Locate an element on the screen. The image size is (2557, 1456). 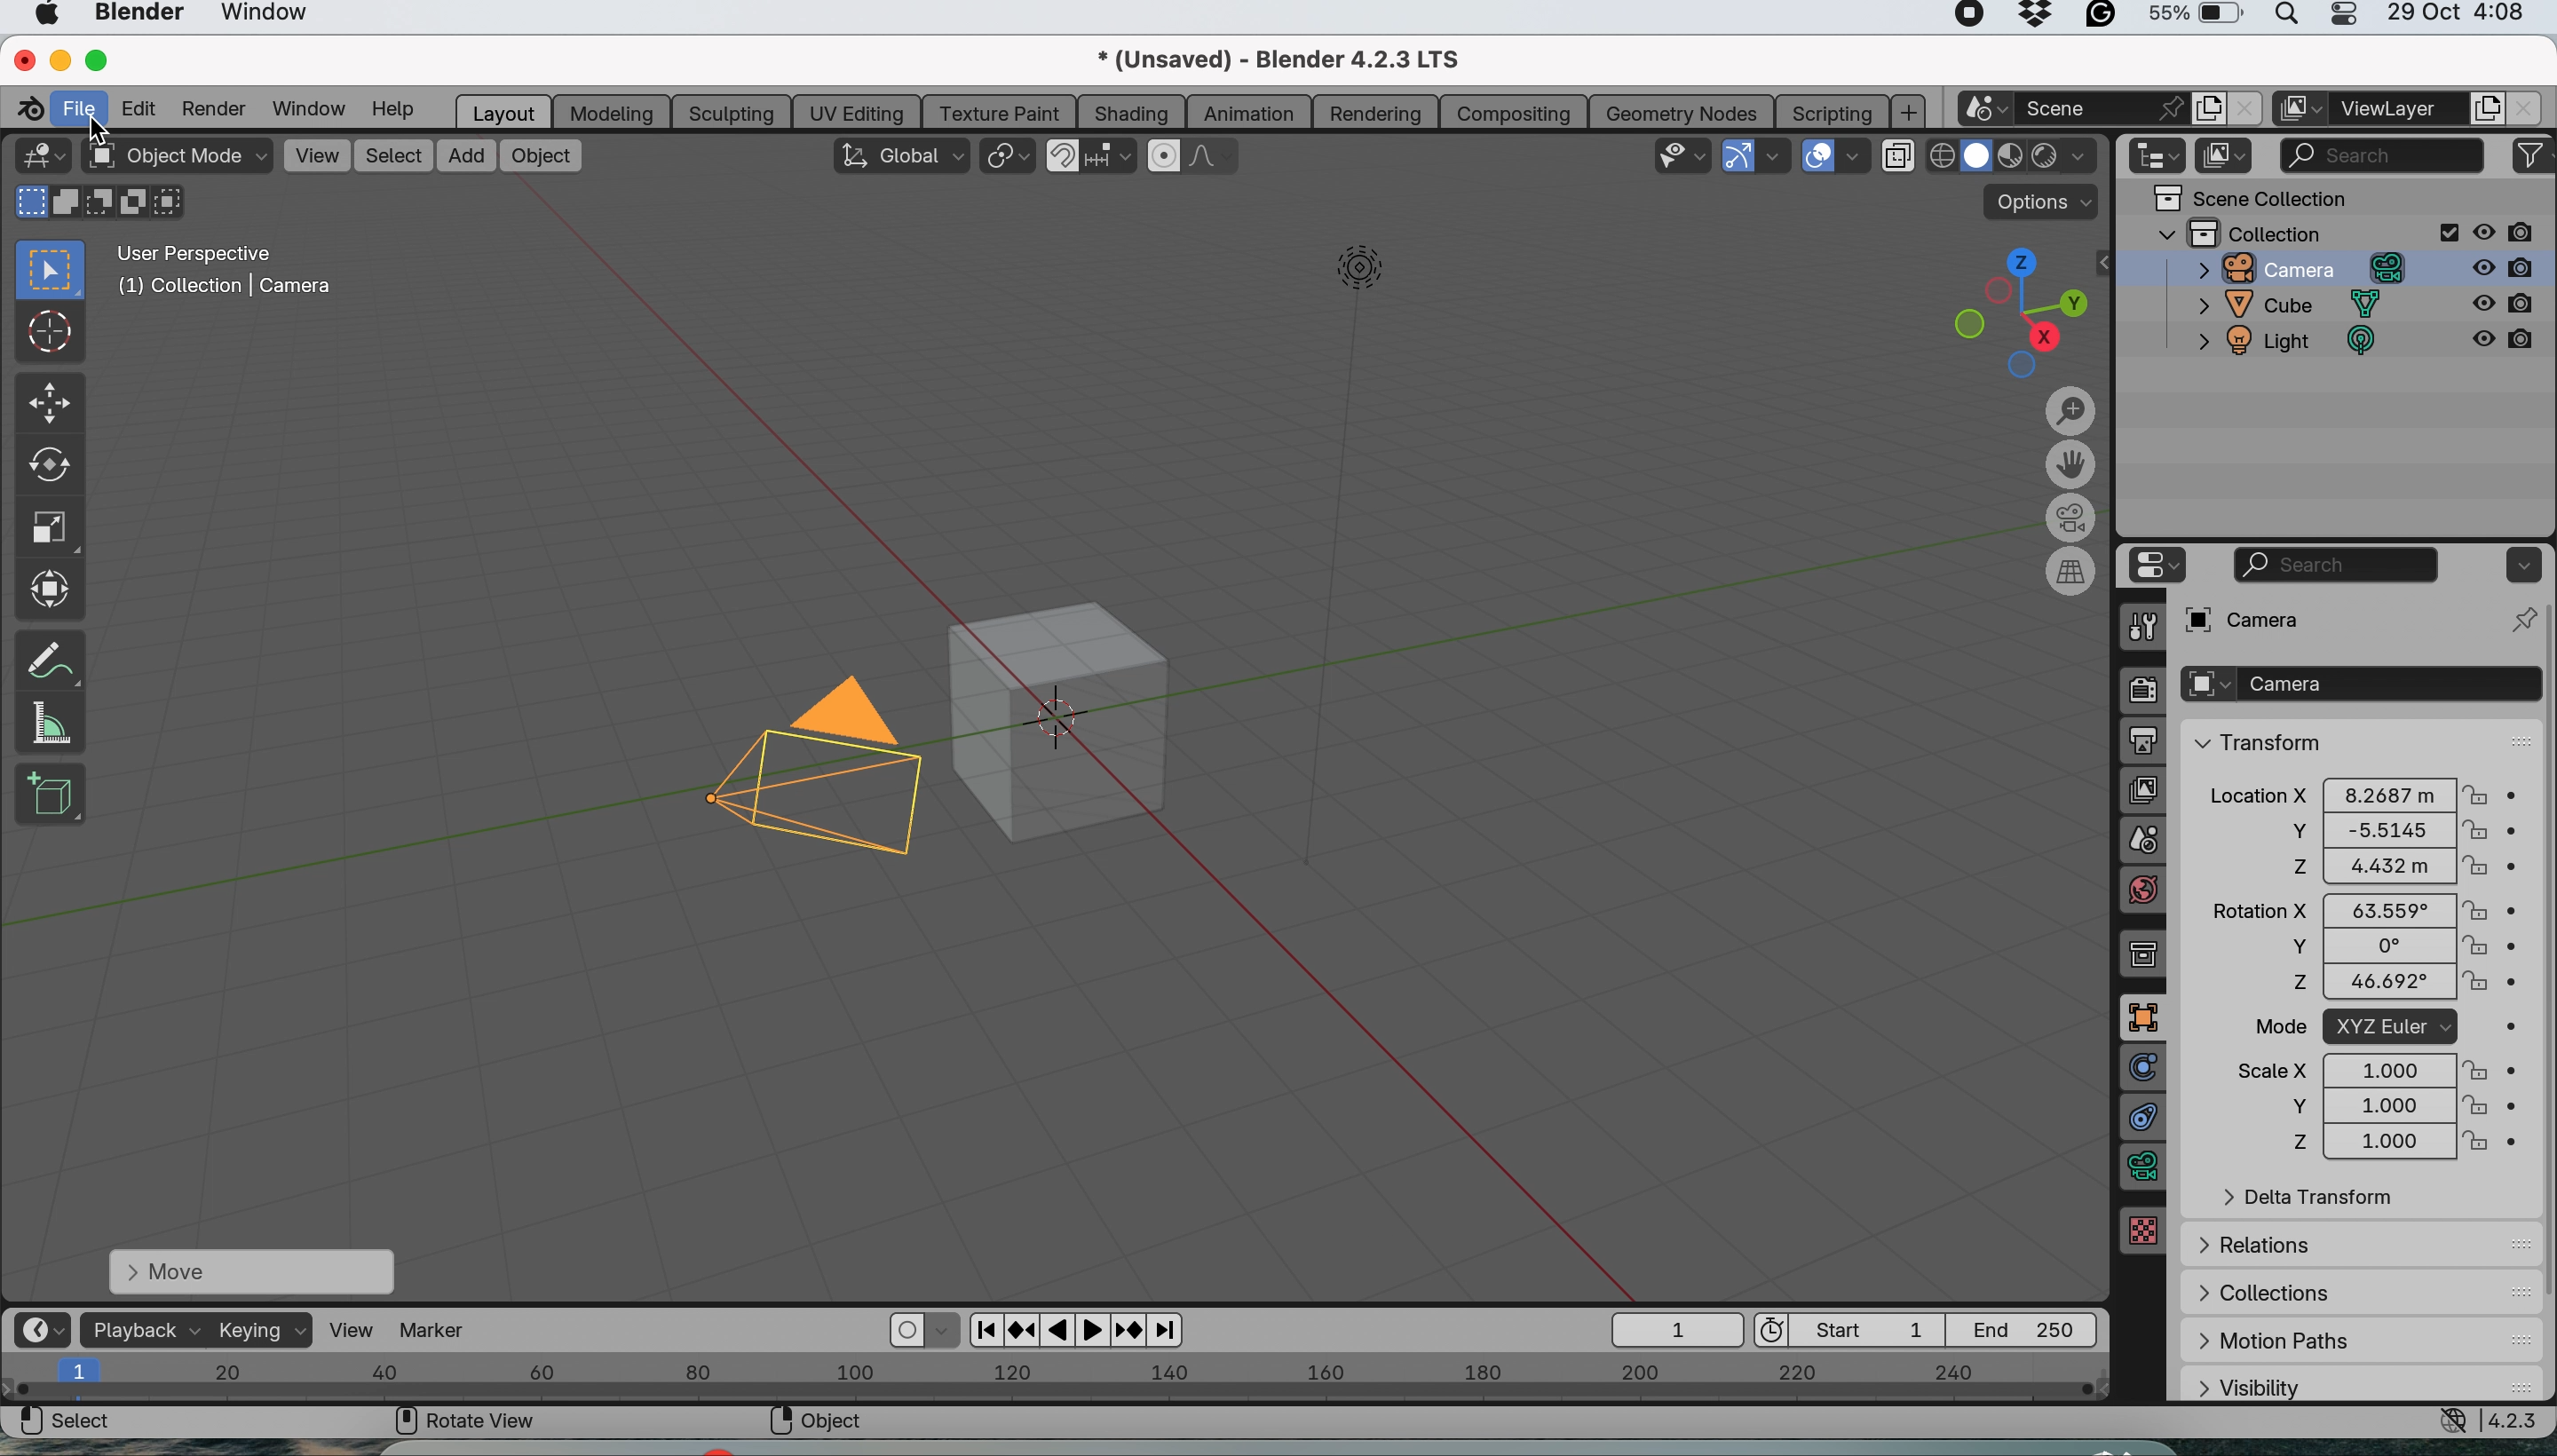
render is located at coordinates (220, 108).